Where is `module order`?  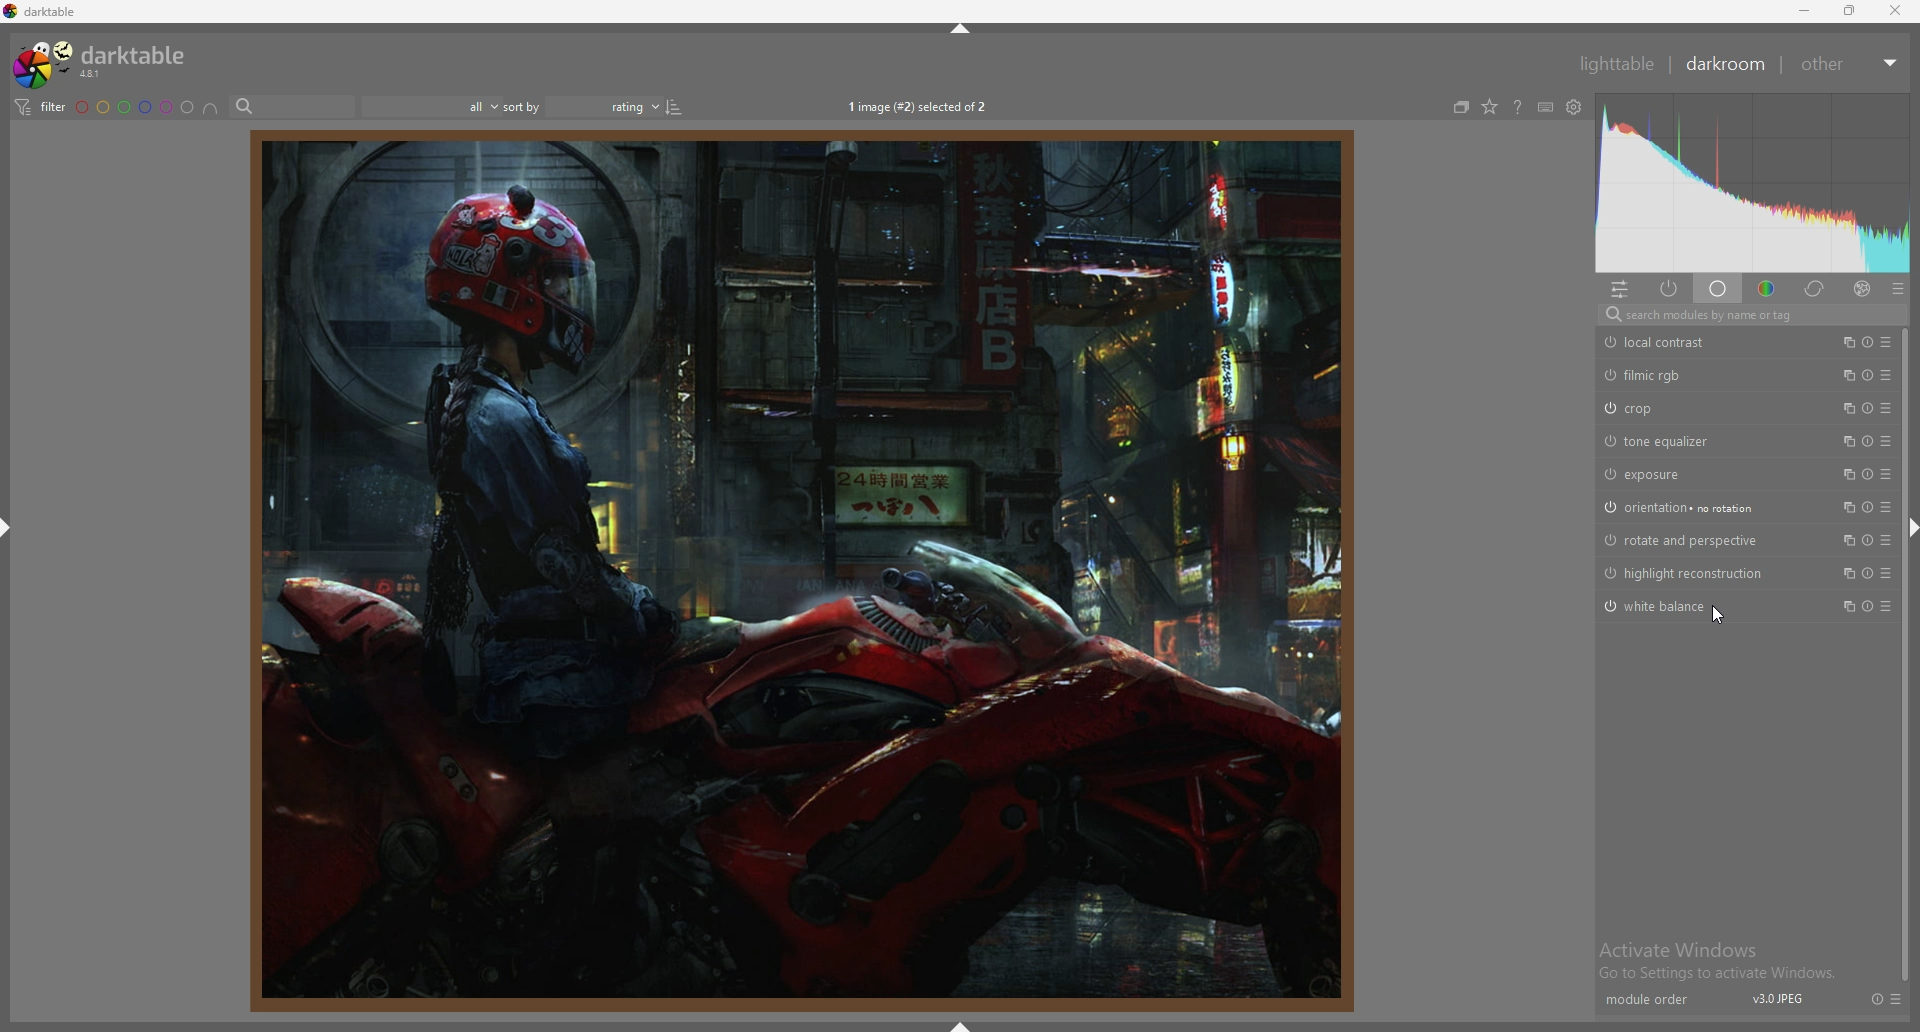 module order is located at coordinates (1647, 998).